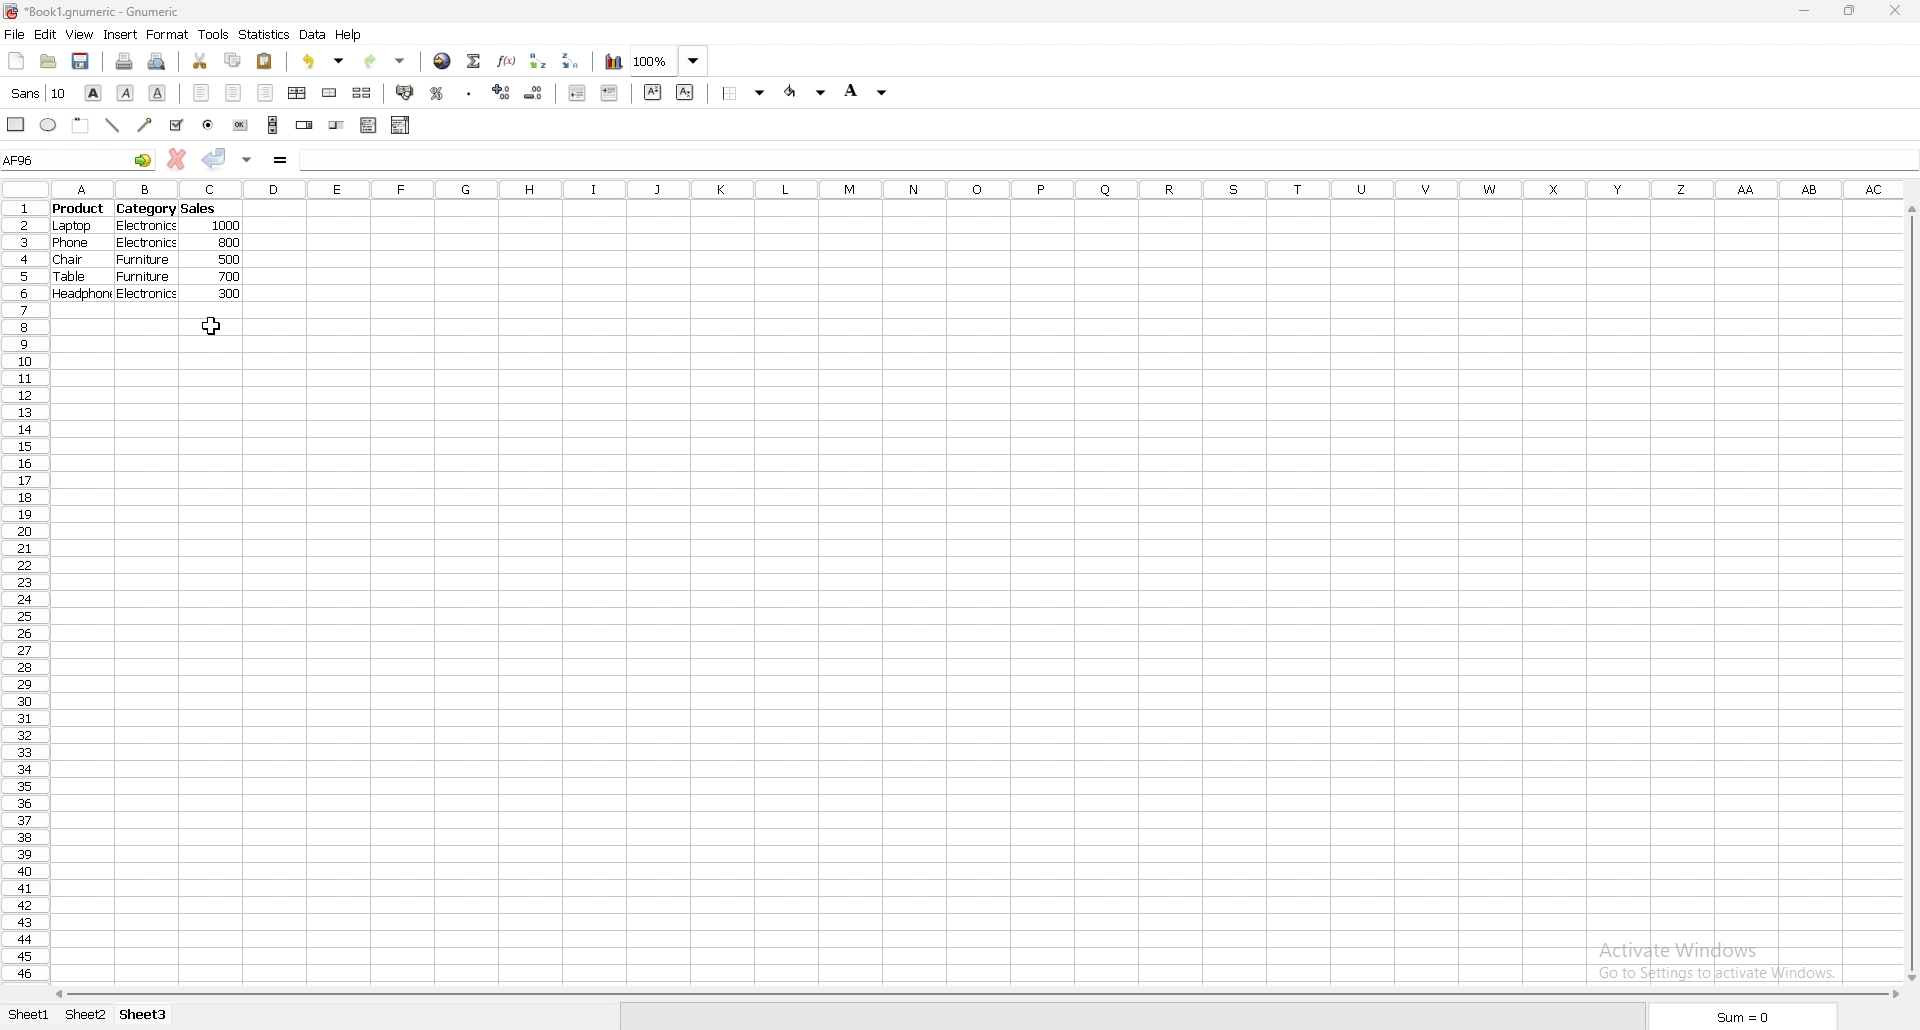 The image size is (1920, 1030). I want to click on button, so click(240, 125).